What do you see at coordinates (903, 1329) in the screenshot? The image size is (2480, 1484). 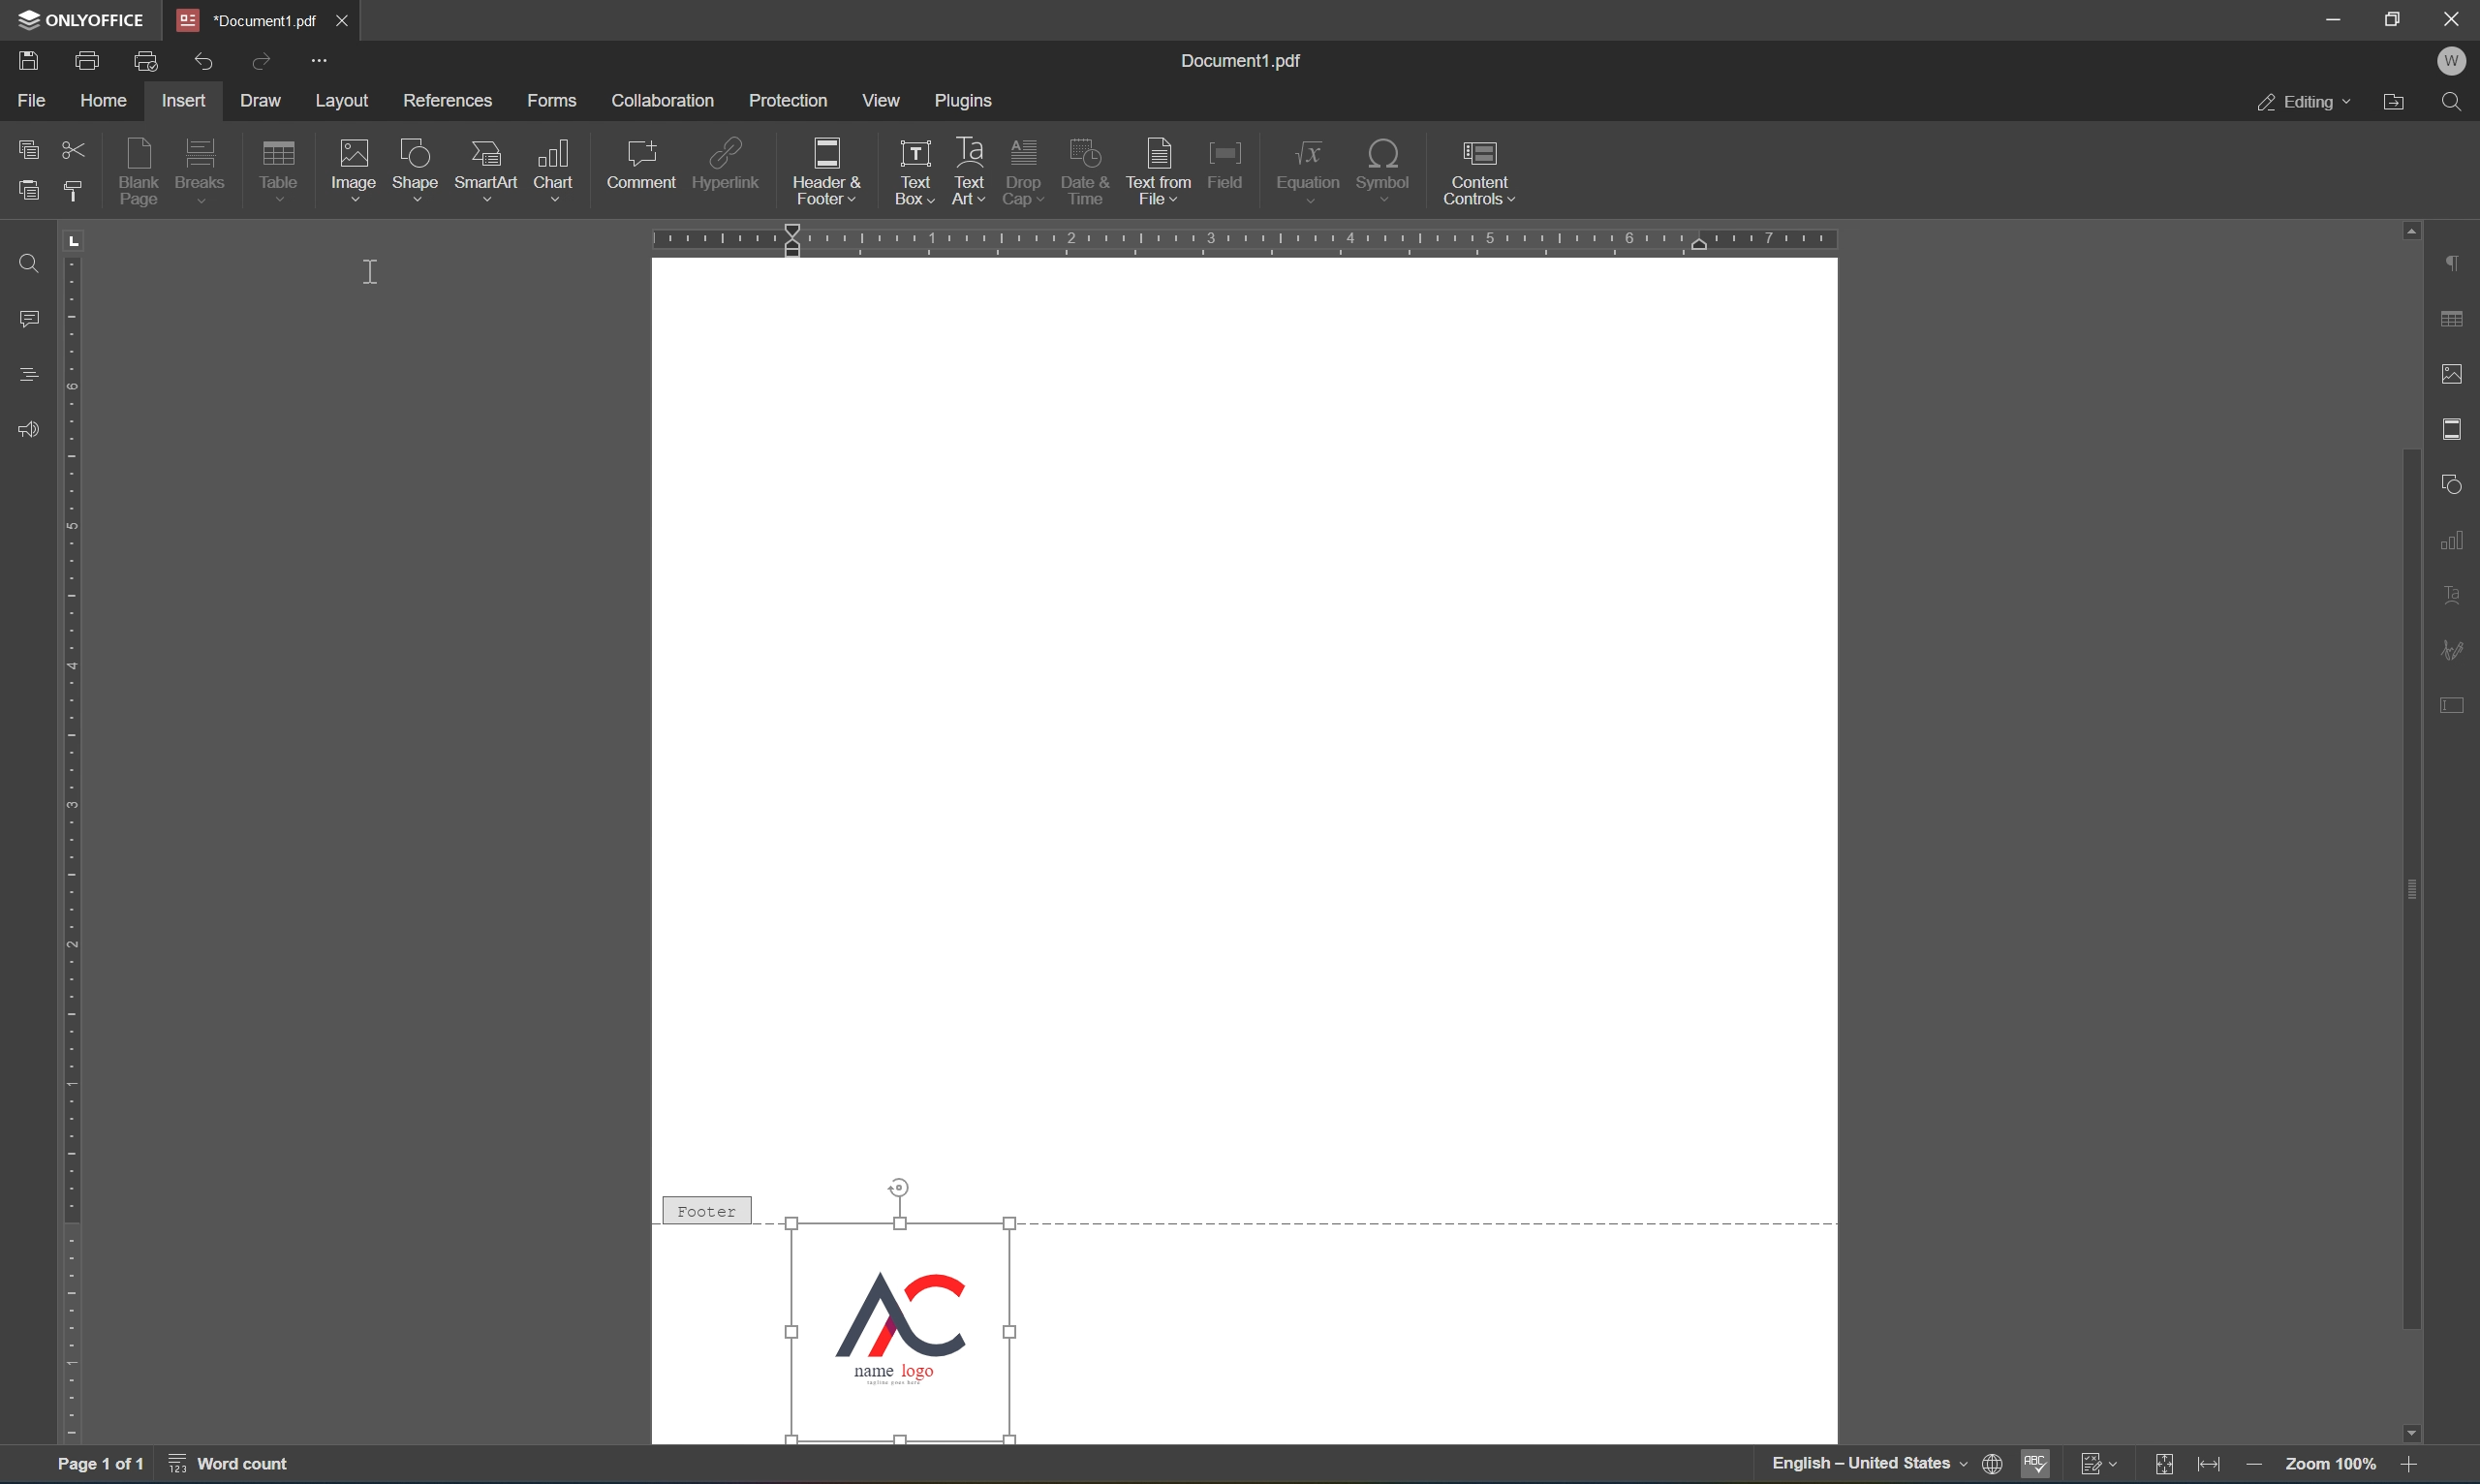 I see `company logo` at bounding box center [903, 1329].